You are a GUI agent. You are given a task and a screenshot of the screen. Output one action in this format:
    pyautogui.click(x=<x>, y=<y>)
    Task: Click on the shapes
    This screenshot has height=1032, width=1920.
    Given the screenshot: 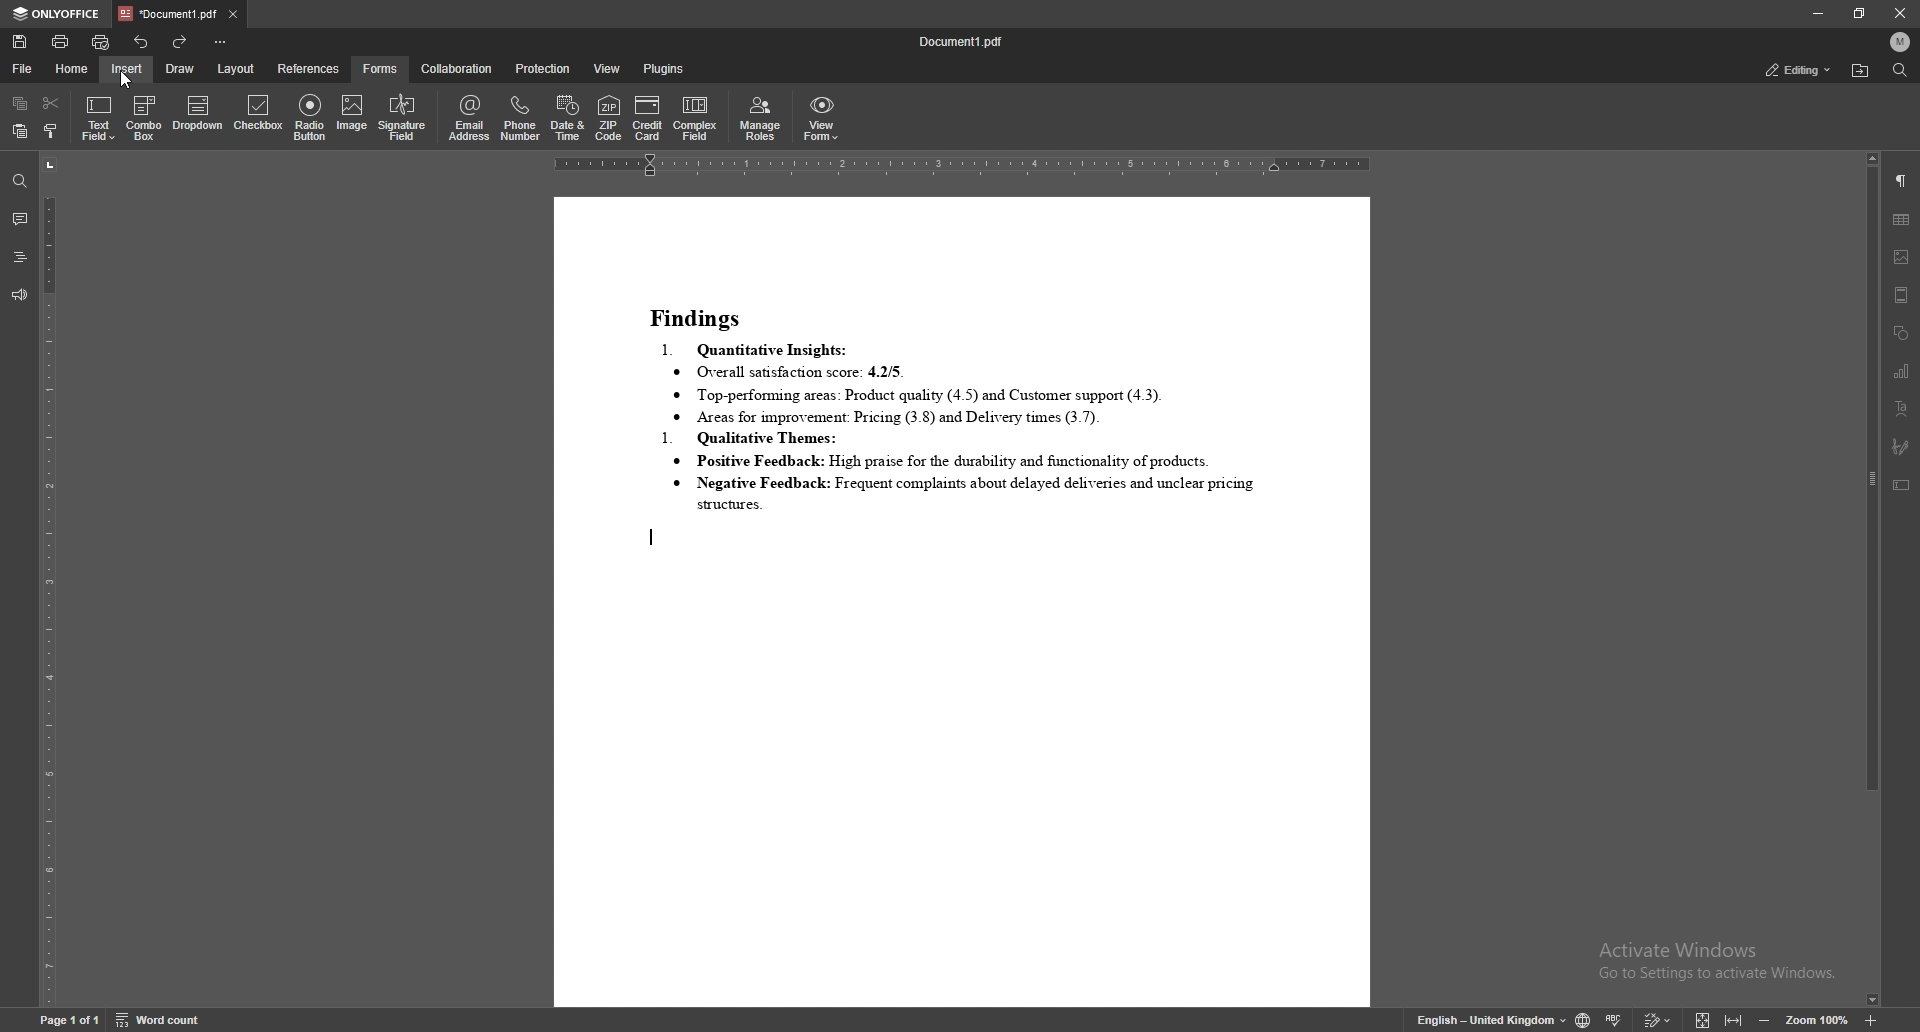 What is the action you would take?
    pyautogui.click(x=1900, y=333)
    